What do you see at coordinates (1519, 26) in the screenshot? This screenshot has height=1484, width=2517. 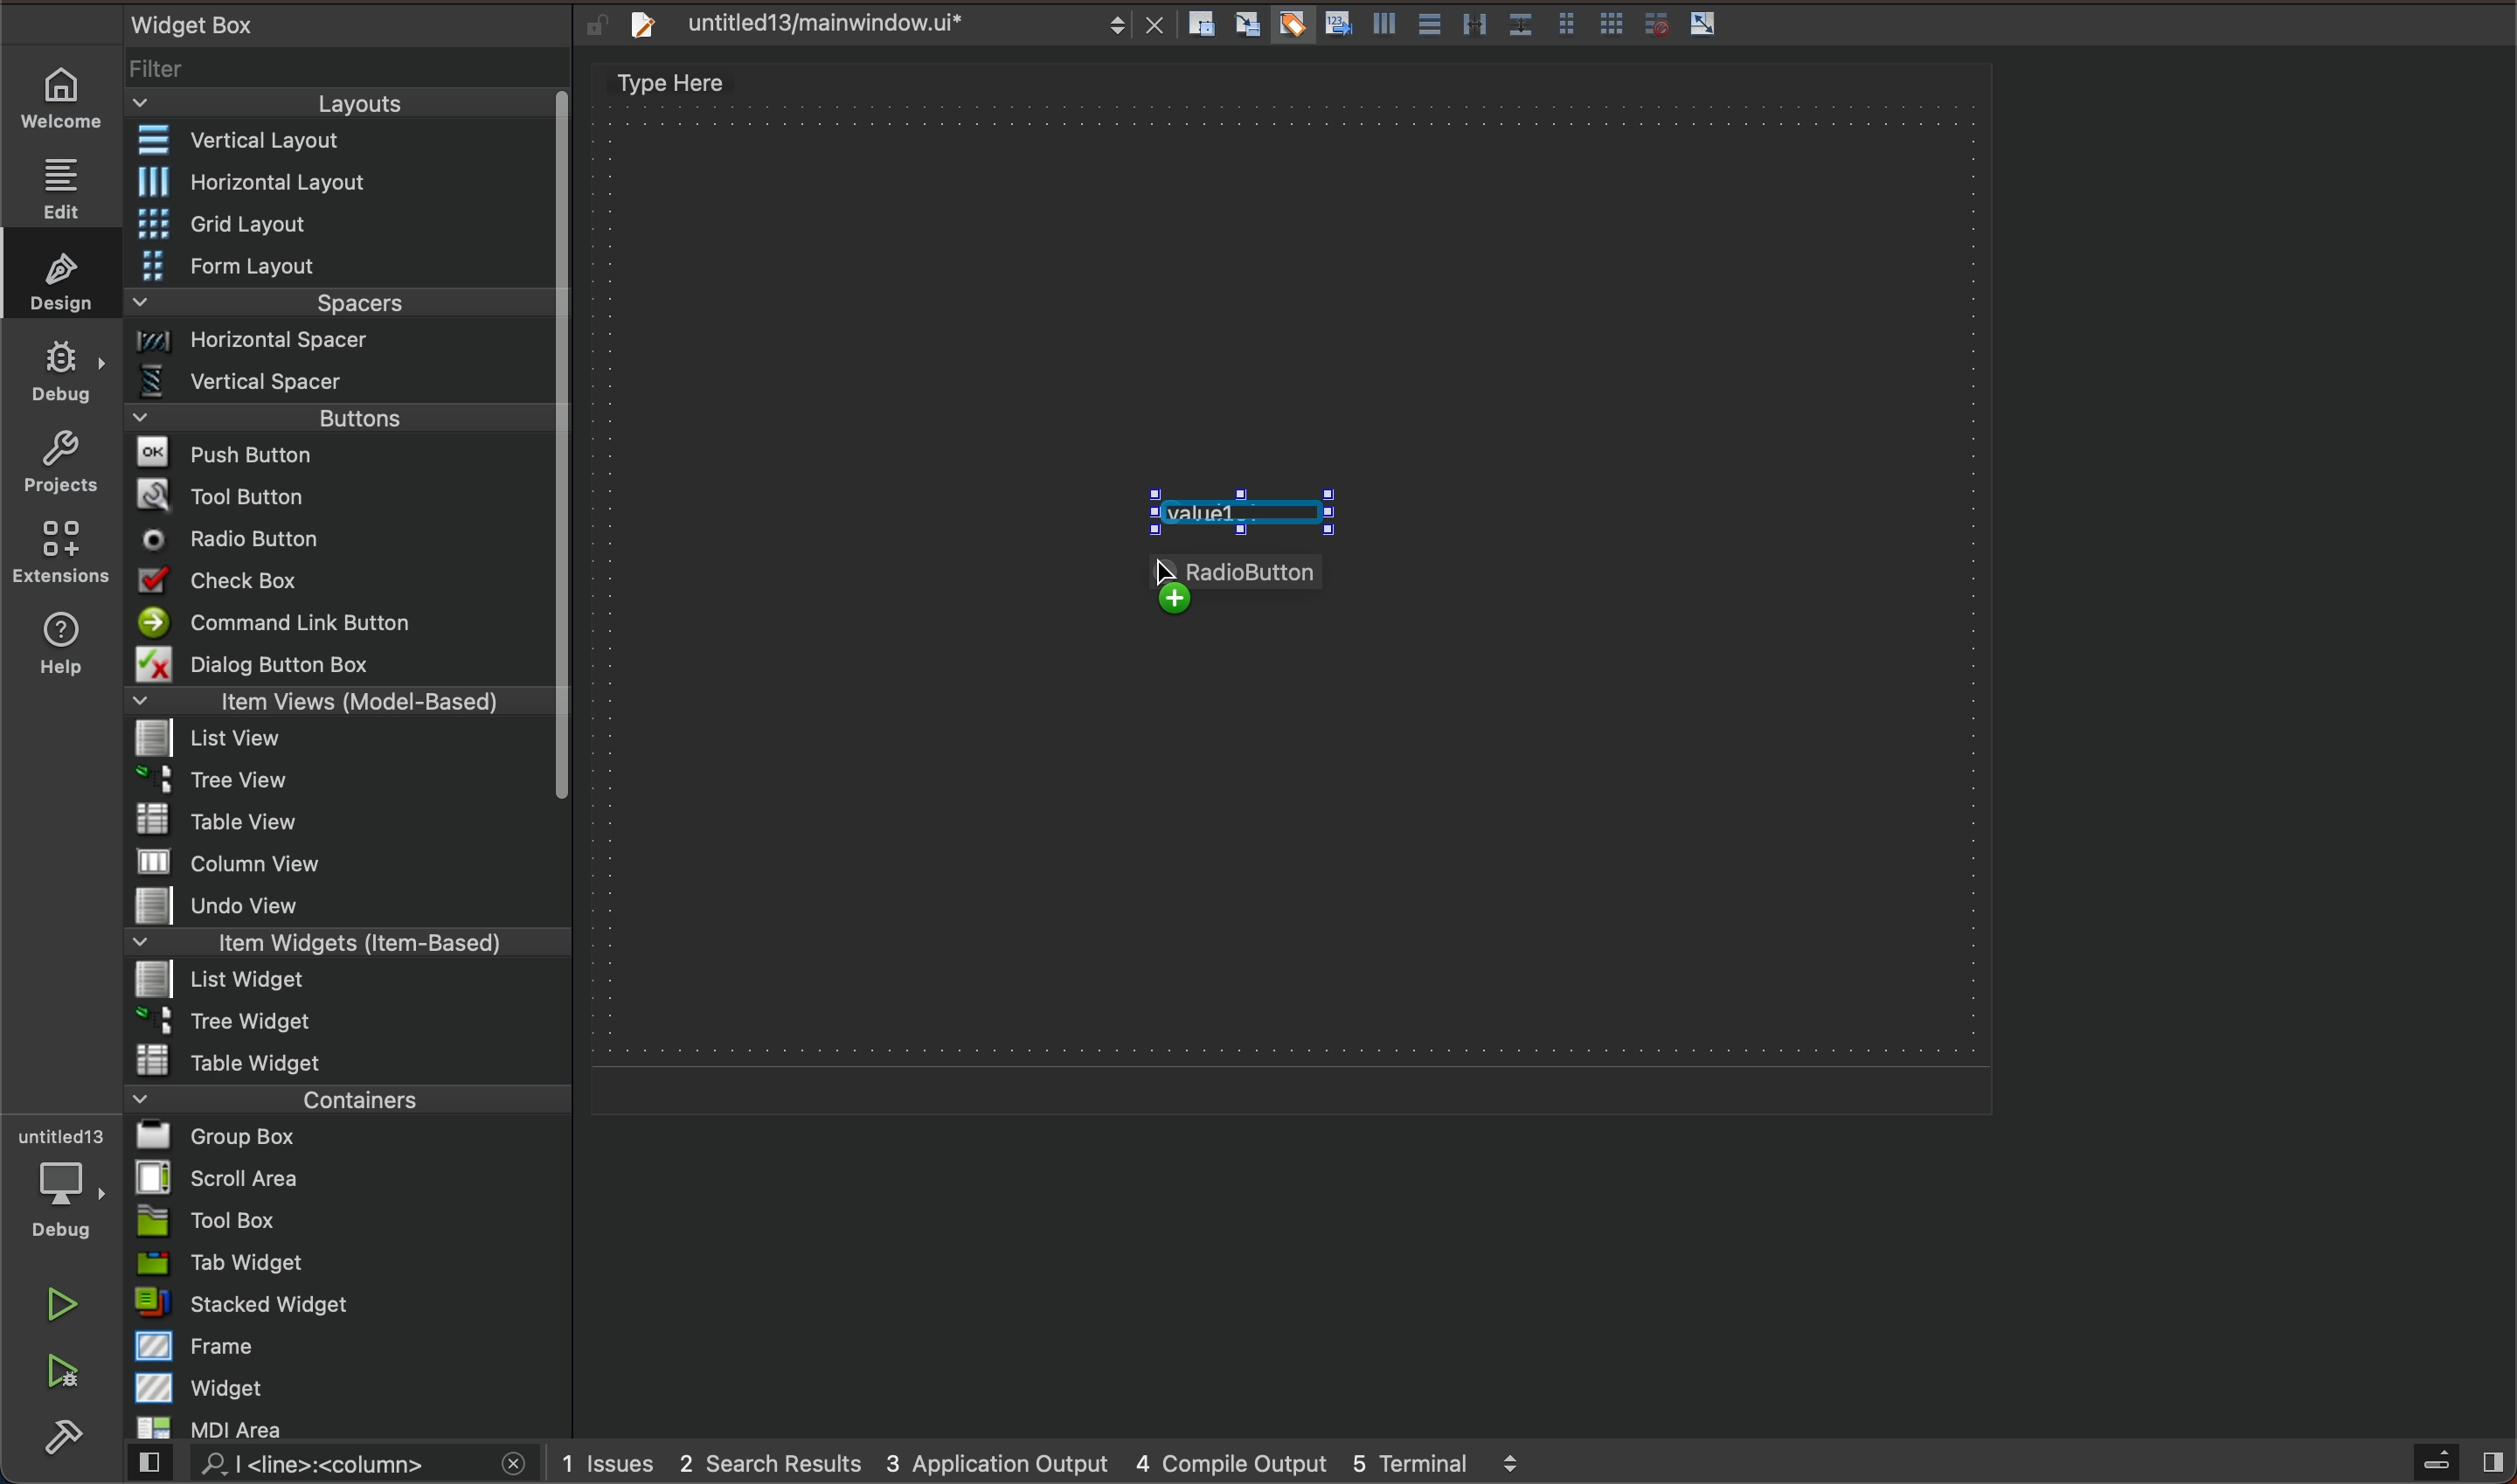 I see `` at bounding box center [1519, 26].